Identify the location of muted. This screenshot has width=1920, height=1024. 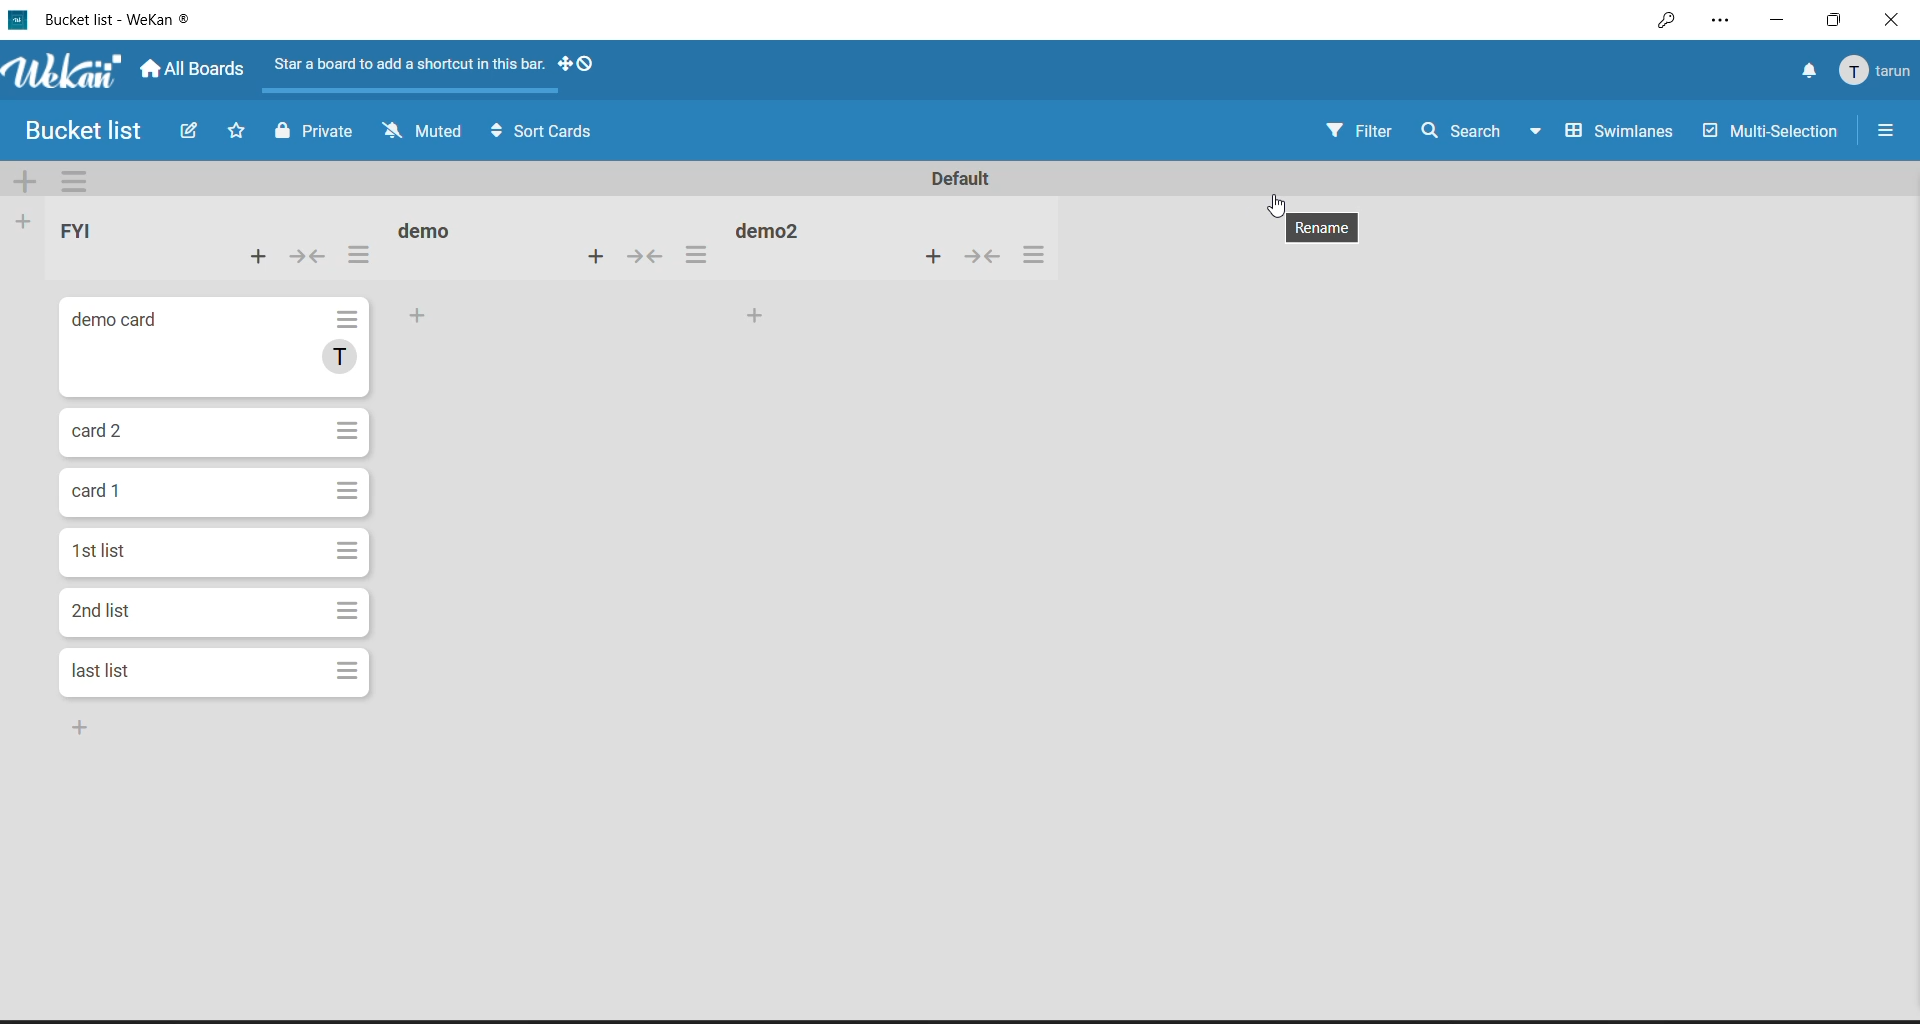
(425, 130).